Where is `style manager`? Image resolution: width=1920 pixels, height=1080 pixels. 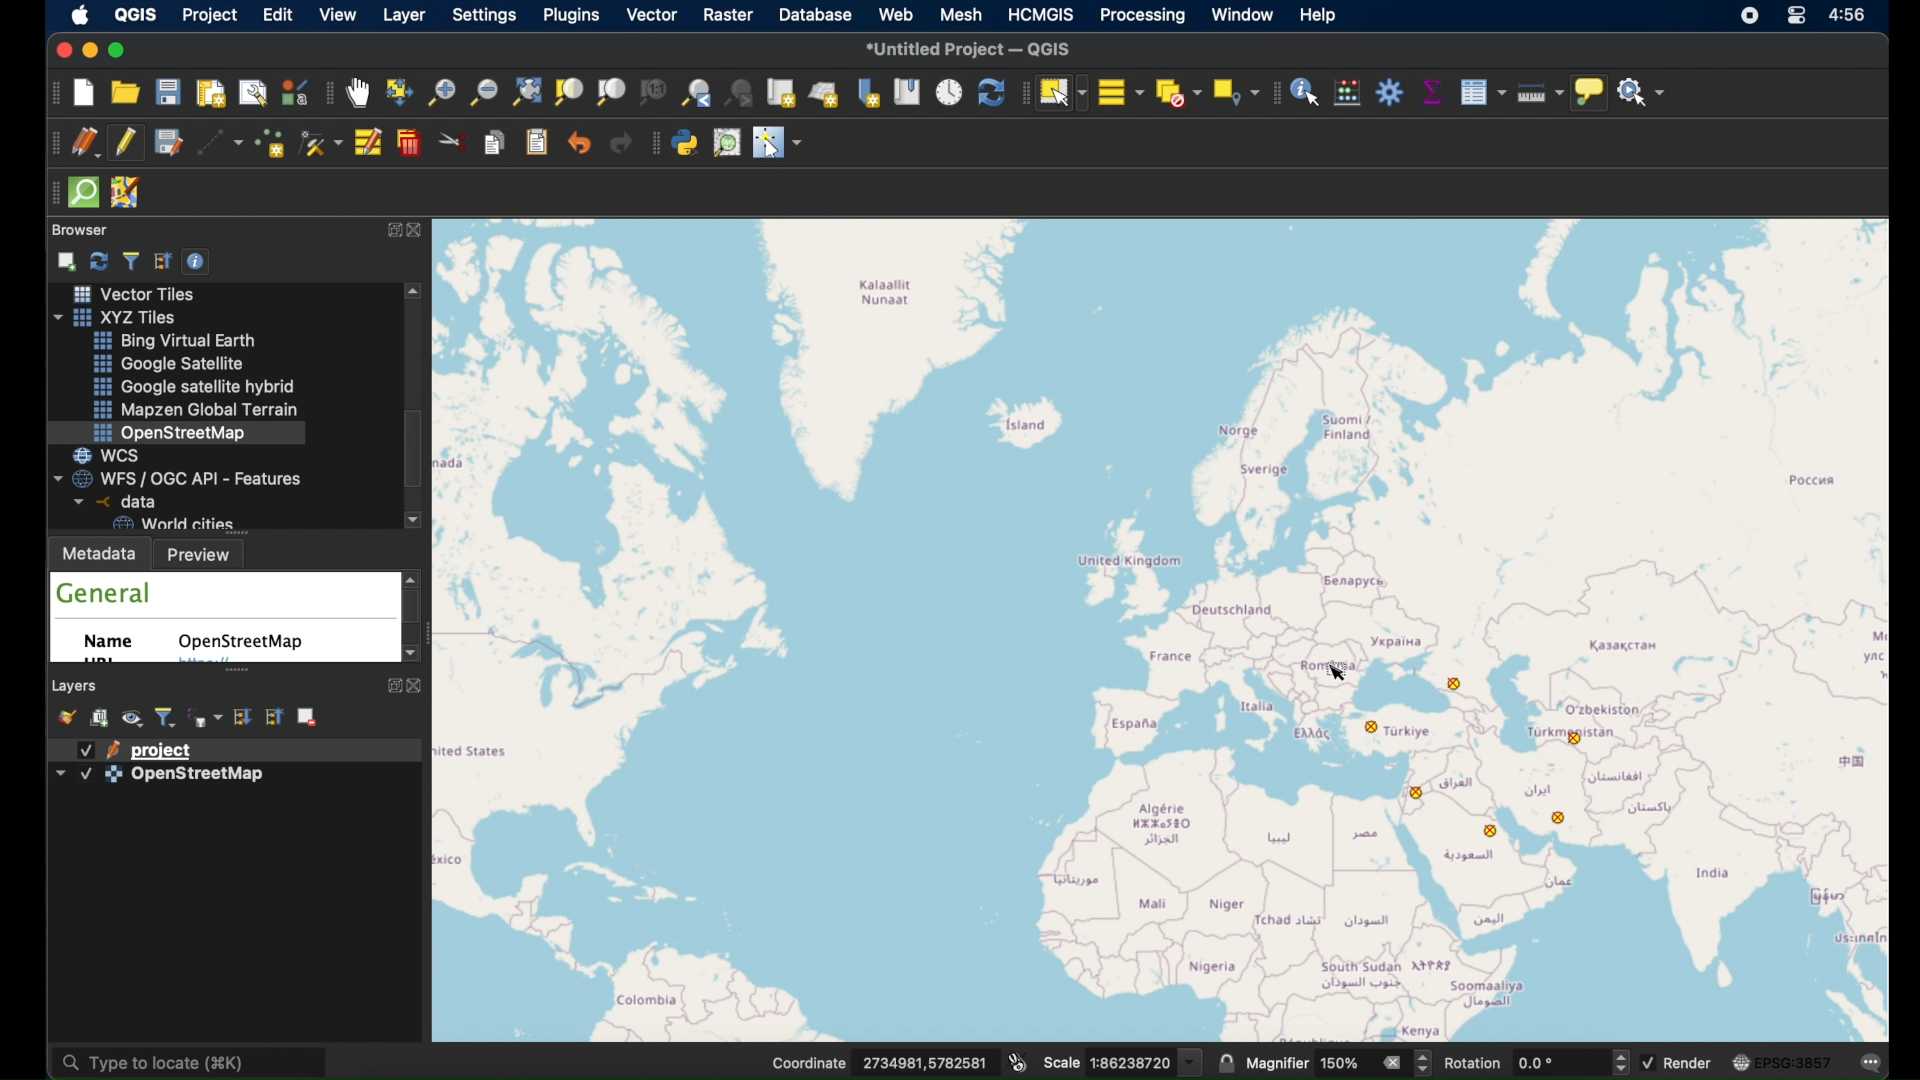 style manager is located at coordinates (295, 91).